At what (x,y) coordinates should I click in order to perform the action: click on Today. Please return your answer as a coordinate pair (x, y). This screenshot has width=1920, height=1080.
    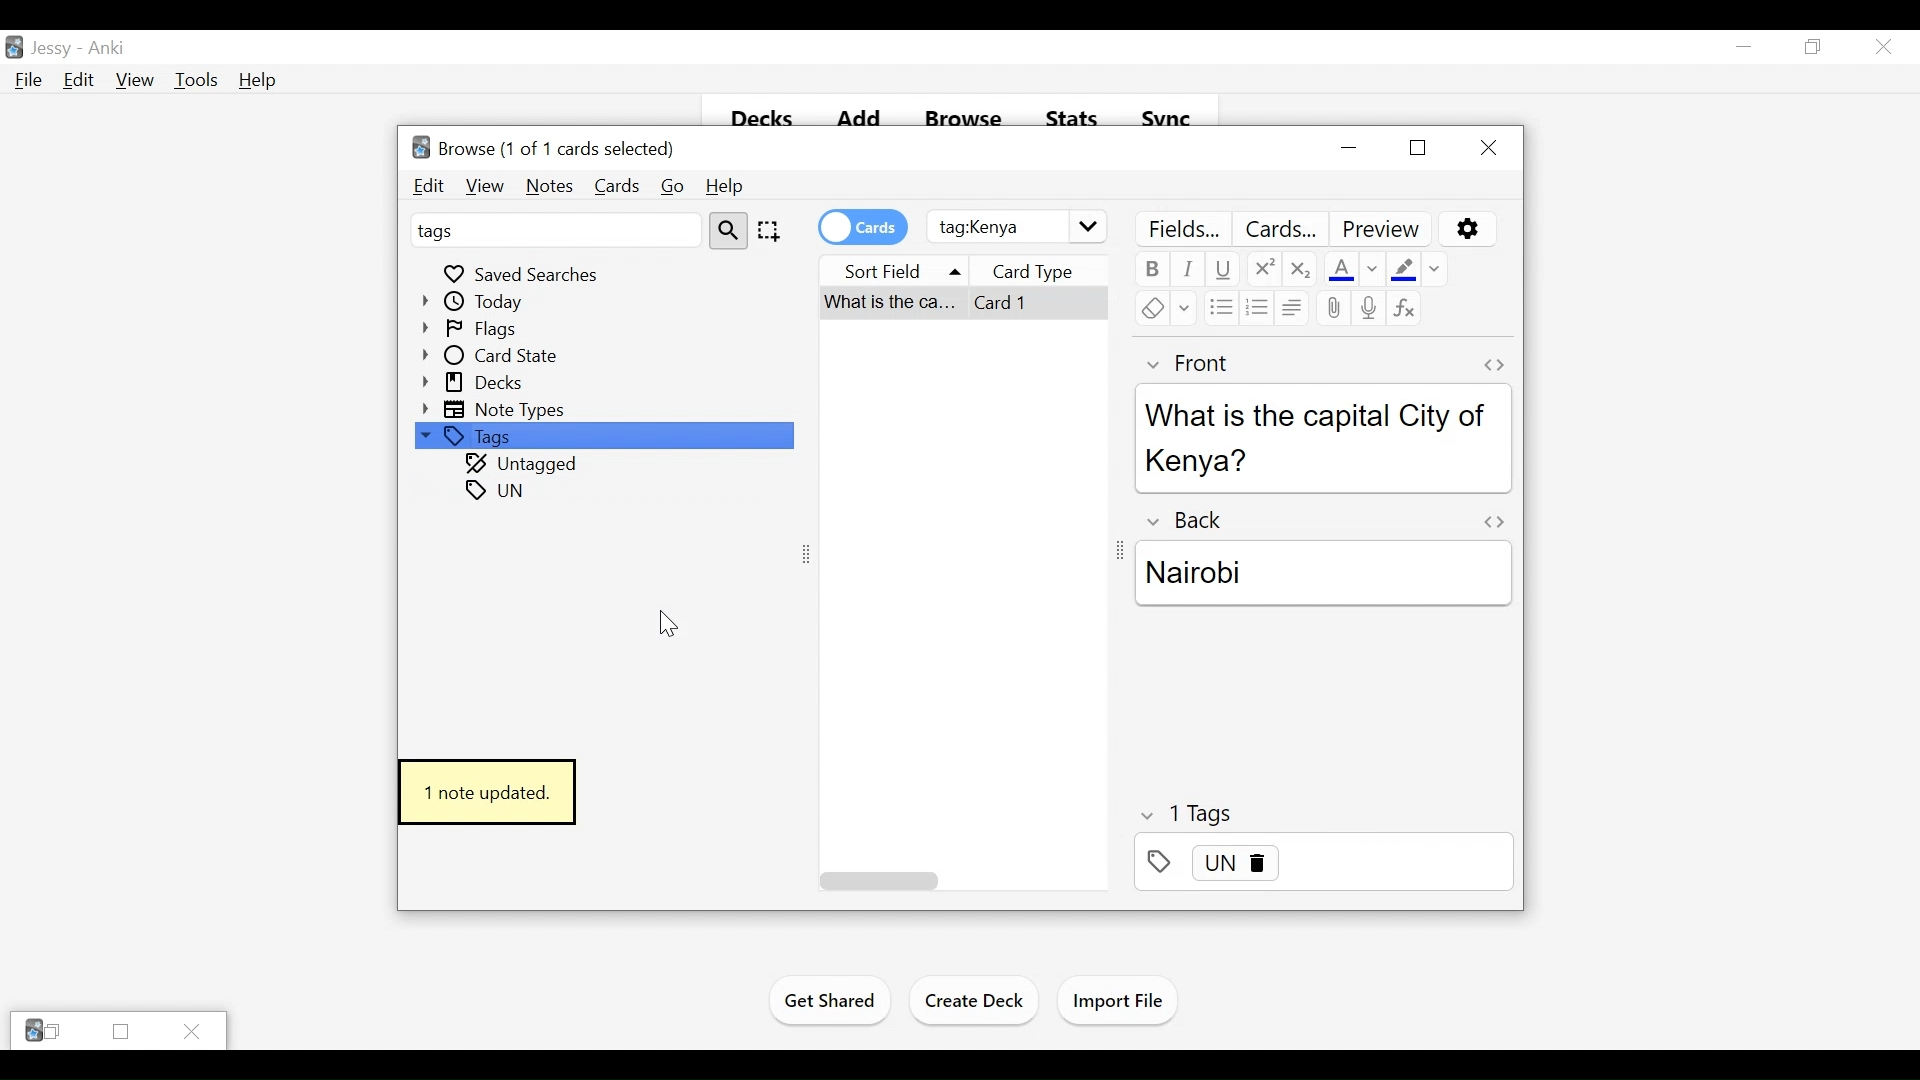
    Looking at the image, I should click on (476, 301).